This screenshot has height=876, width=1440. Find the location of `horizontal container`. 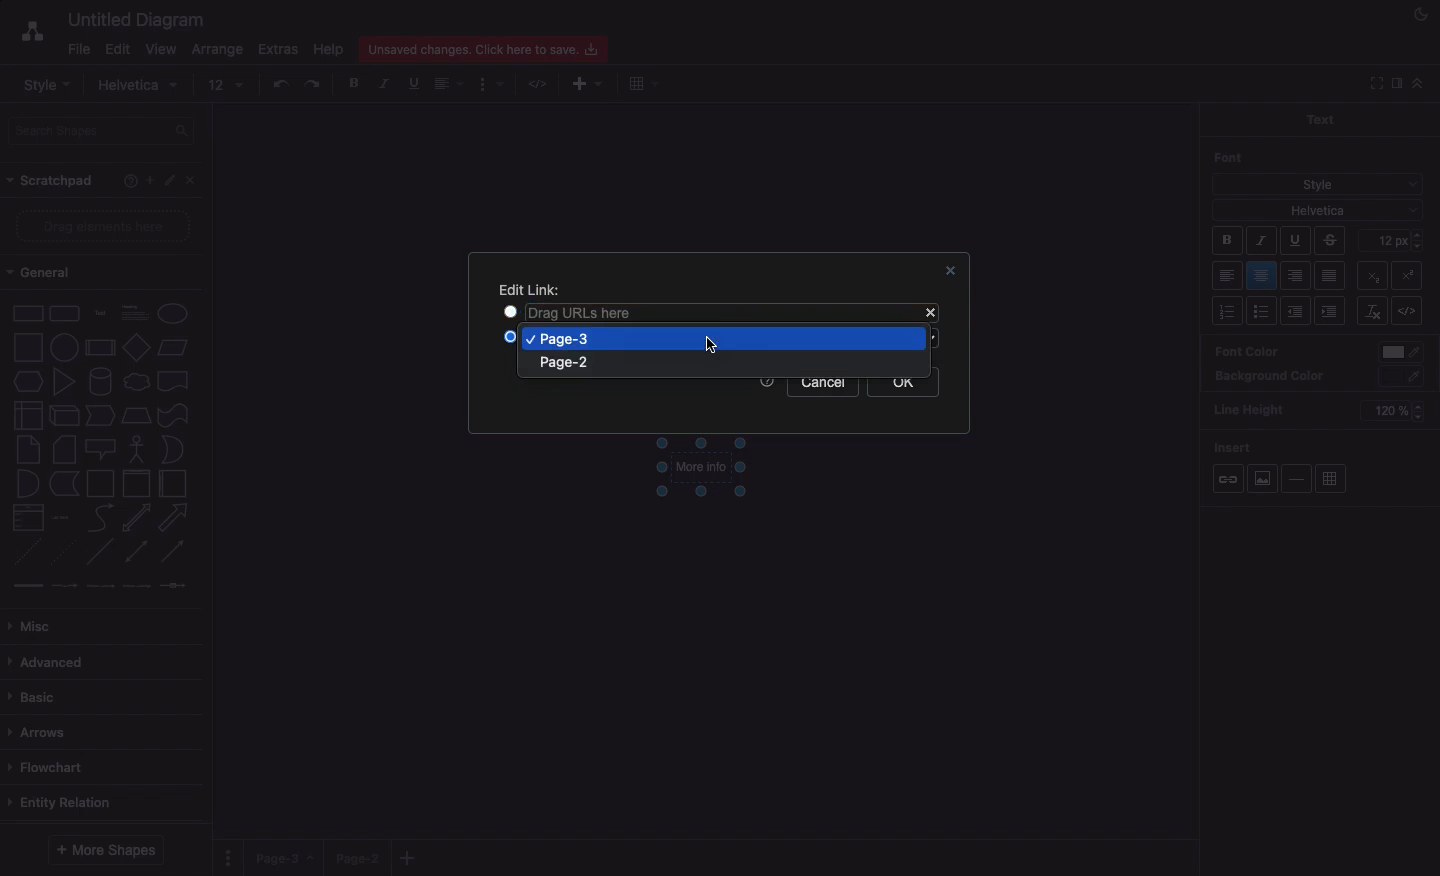

horizontal container is located at coordinates (173, 483).